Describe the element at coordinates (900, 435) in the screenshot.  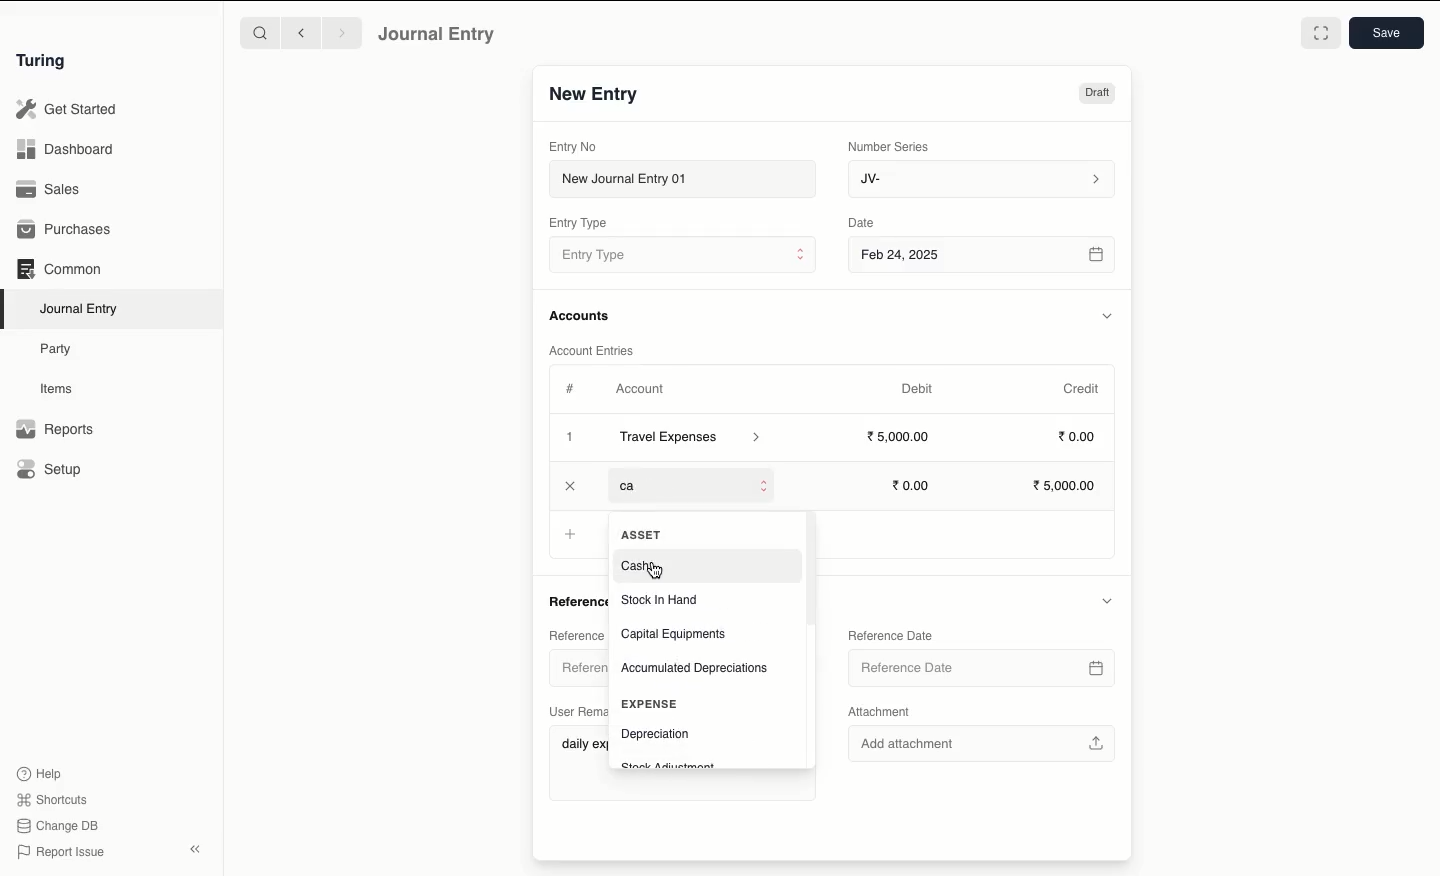
I see `5000.00` at that location.